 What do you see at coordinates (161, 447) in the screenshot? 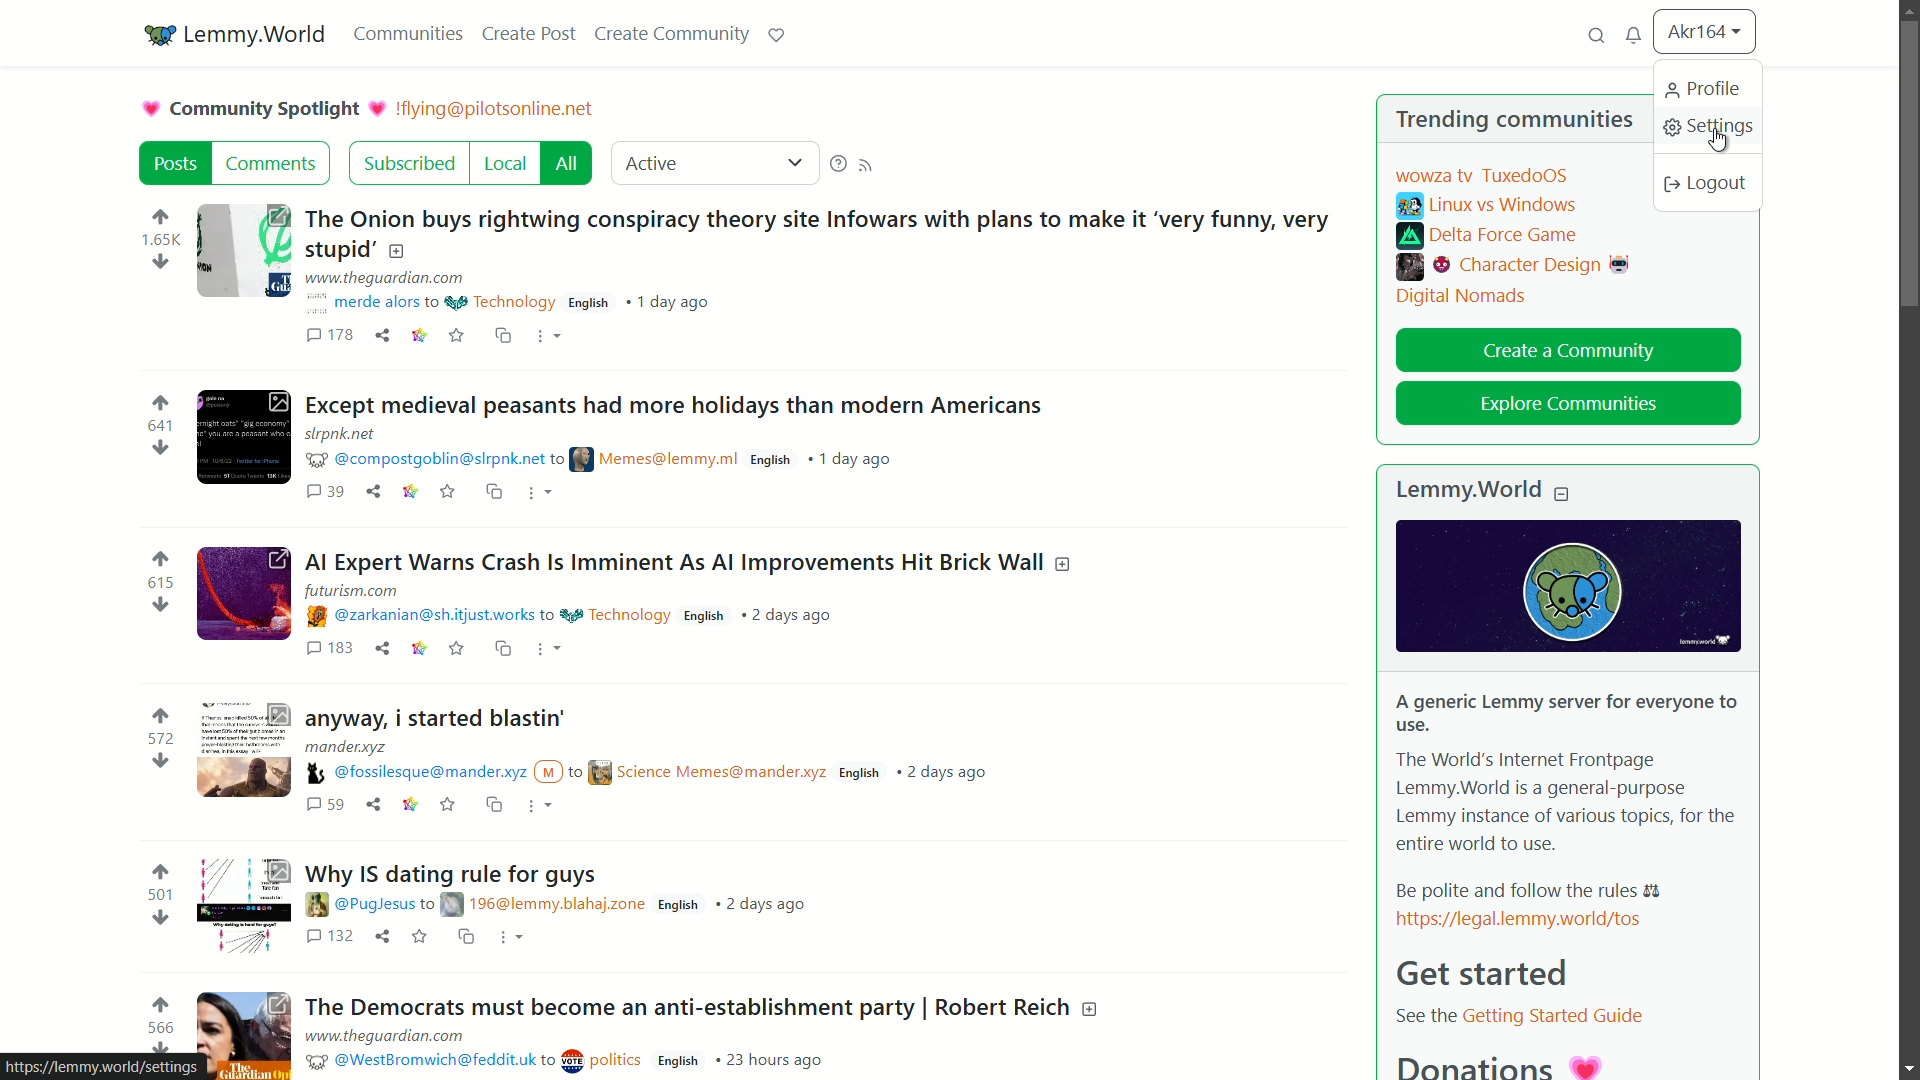
I see `downvote` at bounding box center [161, 447].